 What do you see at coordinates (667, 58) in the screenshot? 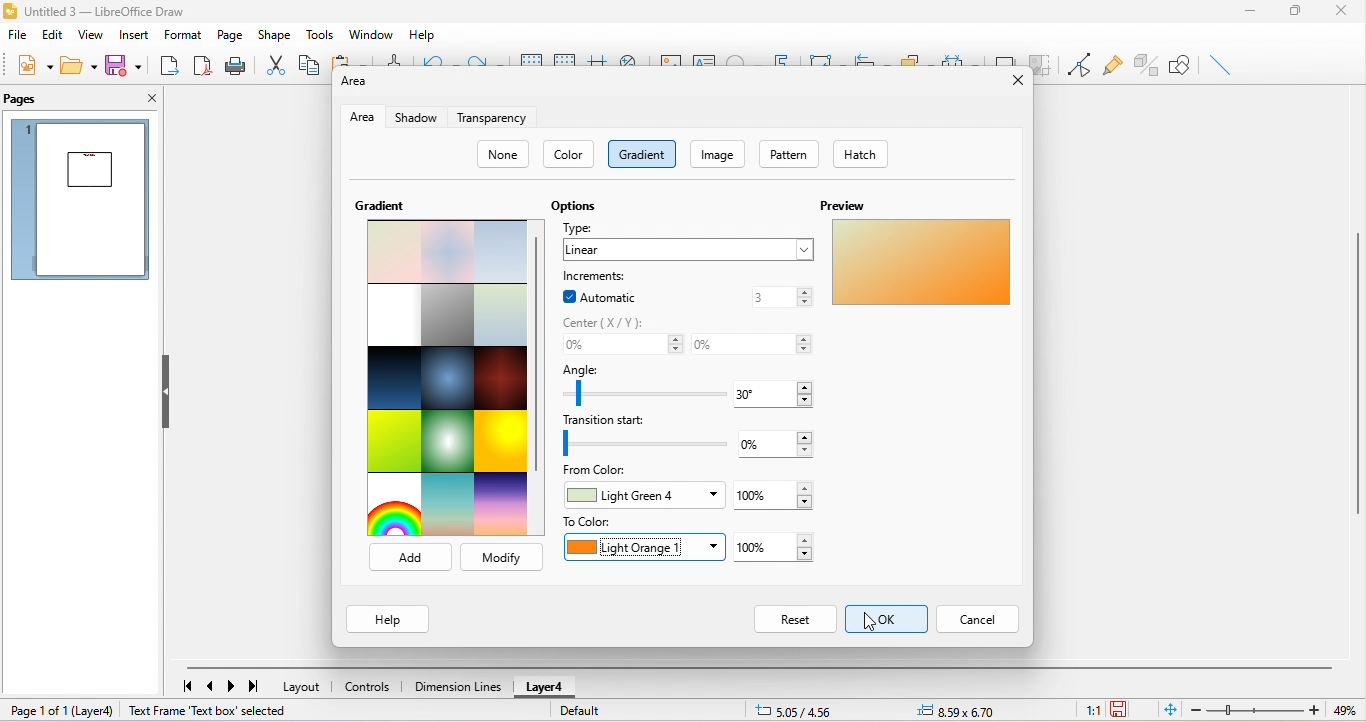
I see `image` at bounding box center [667, 58].